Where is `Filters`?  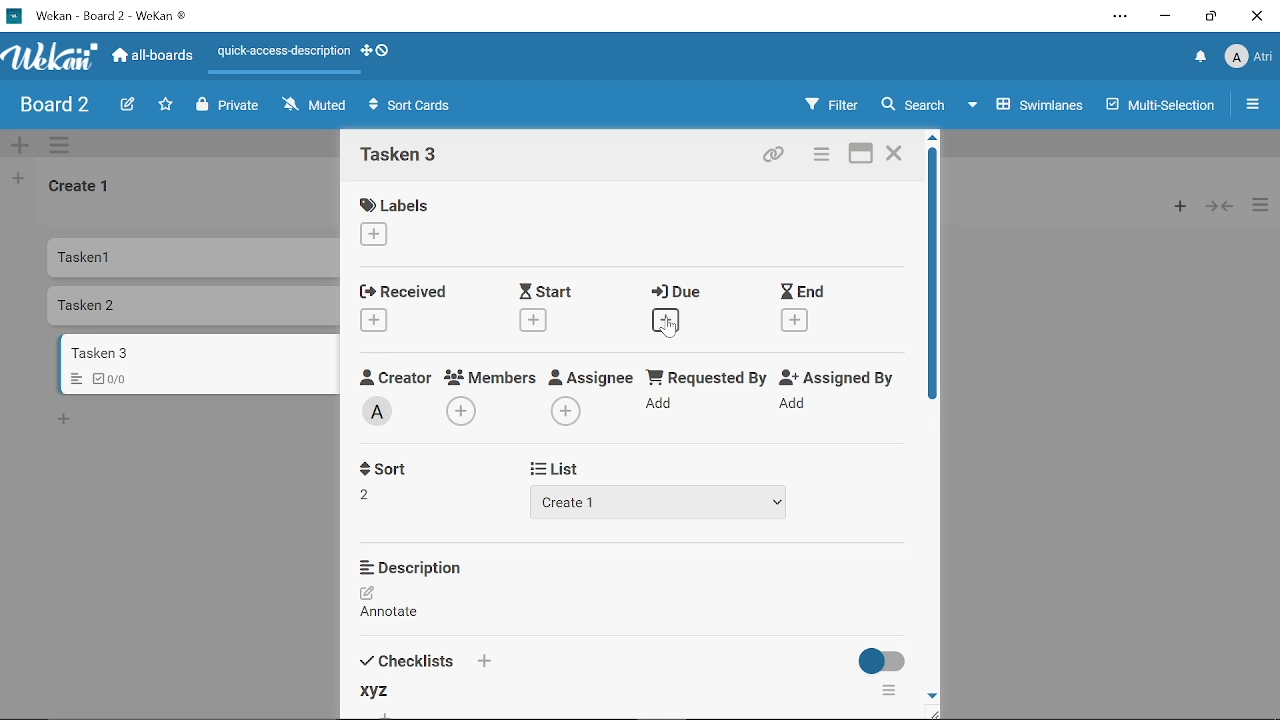 Filters is located at coordinates (833, 105).